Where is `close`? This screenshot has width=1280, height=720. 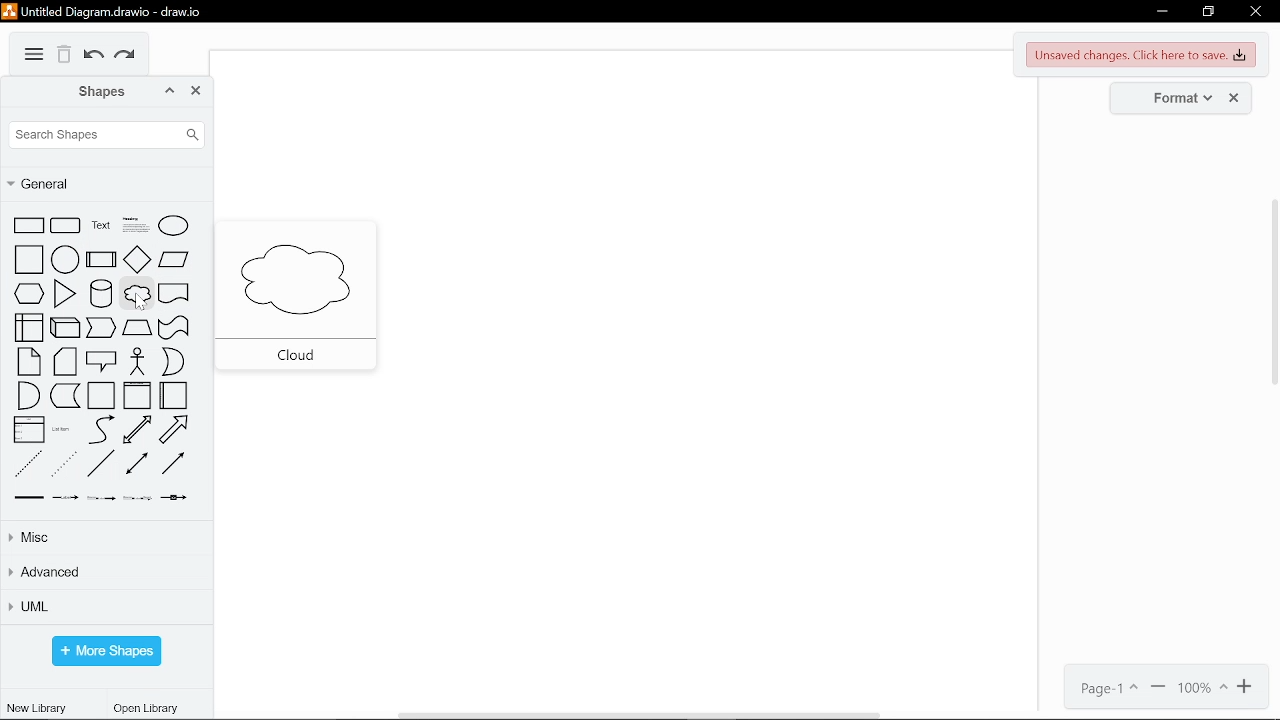
close is located at coordinates (1257, 12).